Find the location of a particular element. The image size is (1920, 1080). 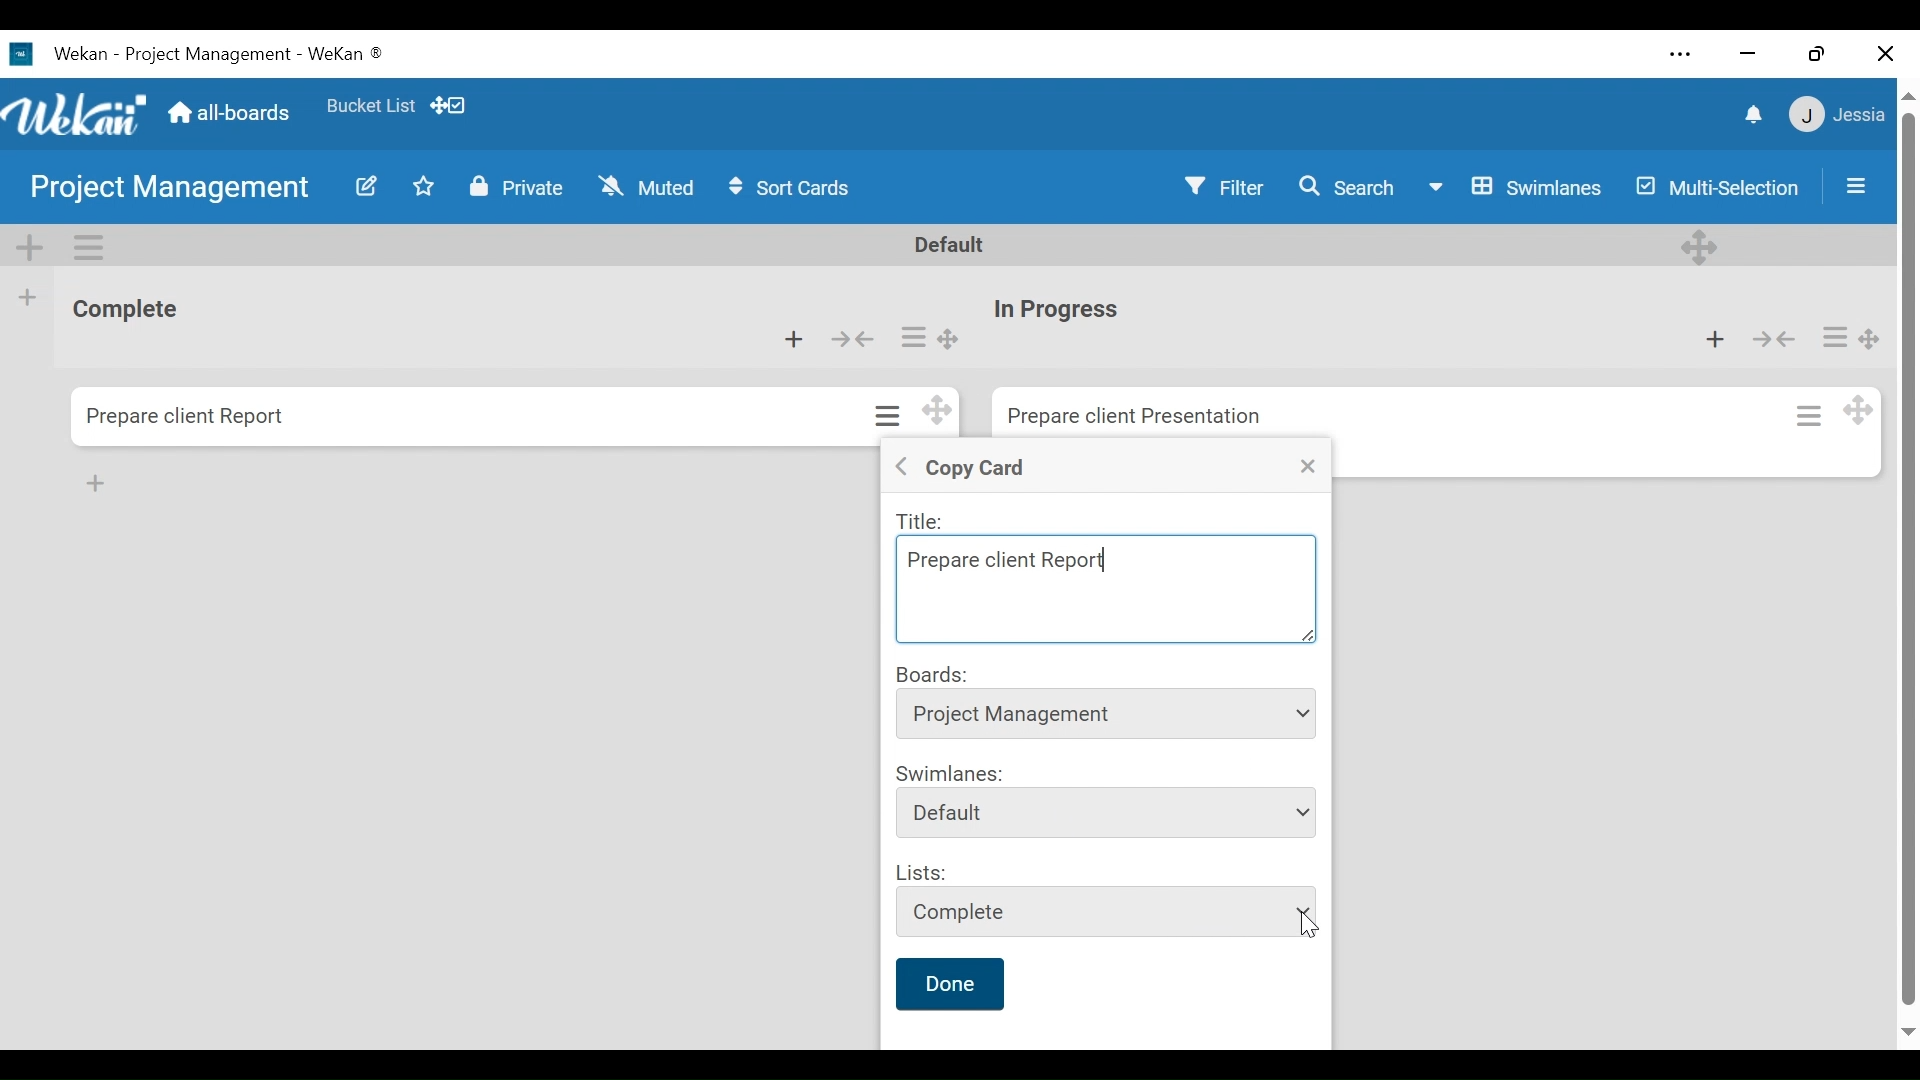

Title Field is located at coordinates (1106, 589).